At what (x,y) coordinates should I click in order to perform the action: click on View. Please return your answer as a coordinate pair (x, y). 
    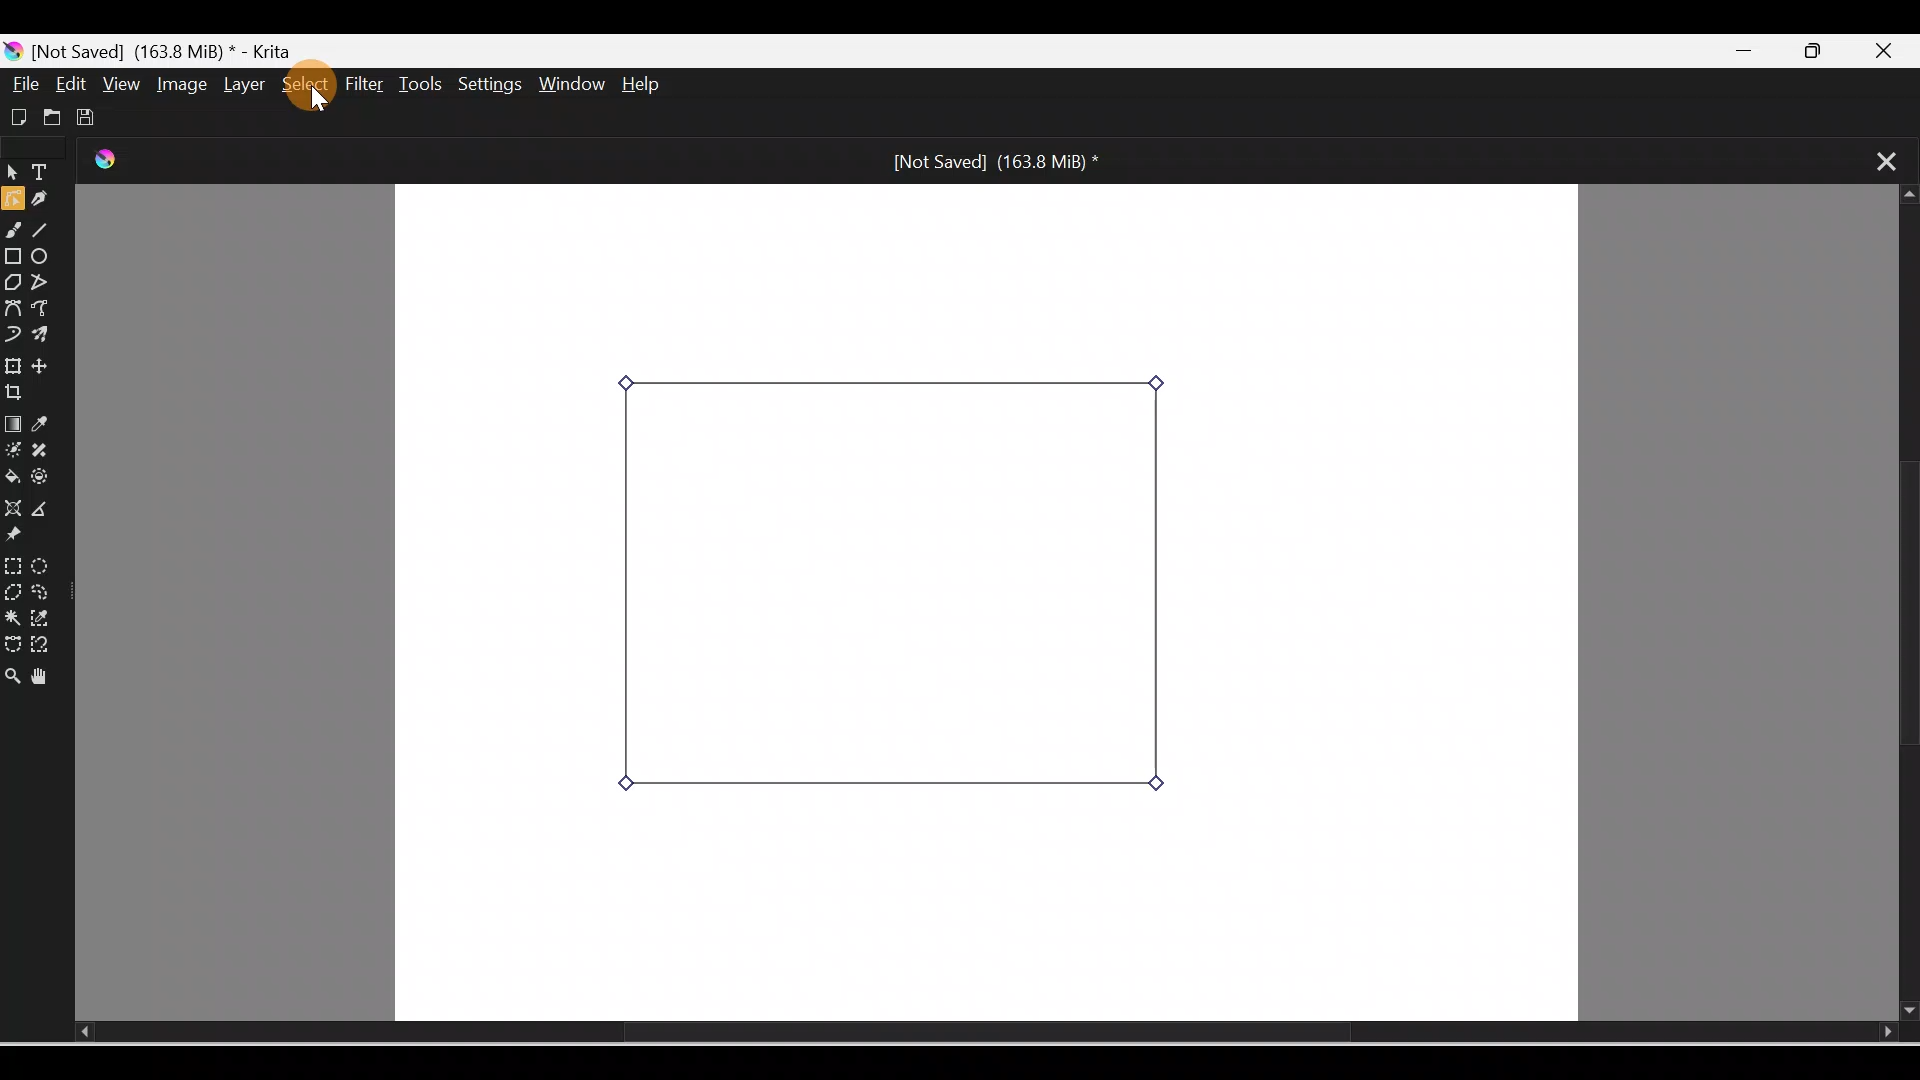
    Looking at the image, I should click on (118, 83).